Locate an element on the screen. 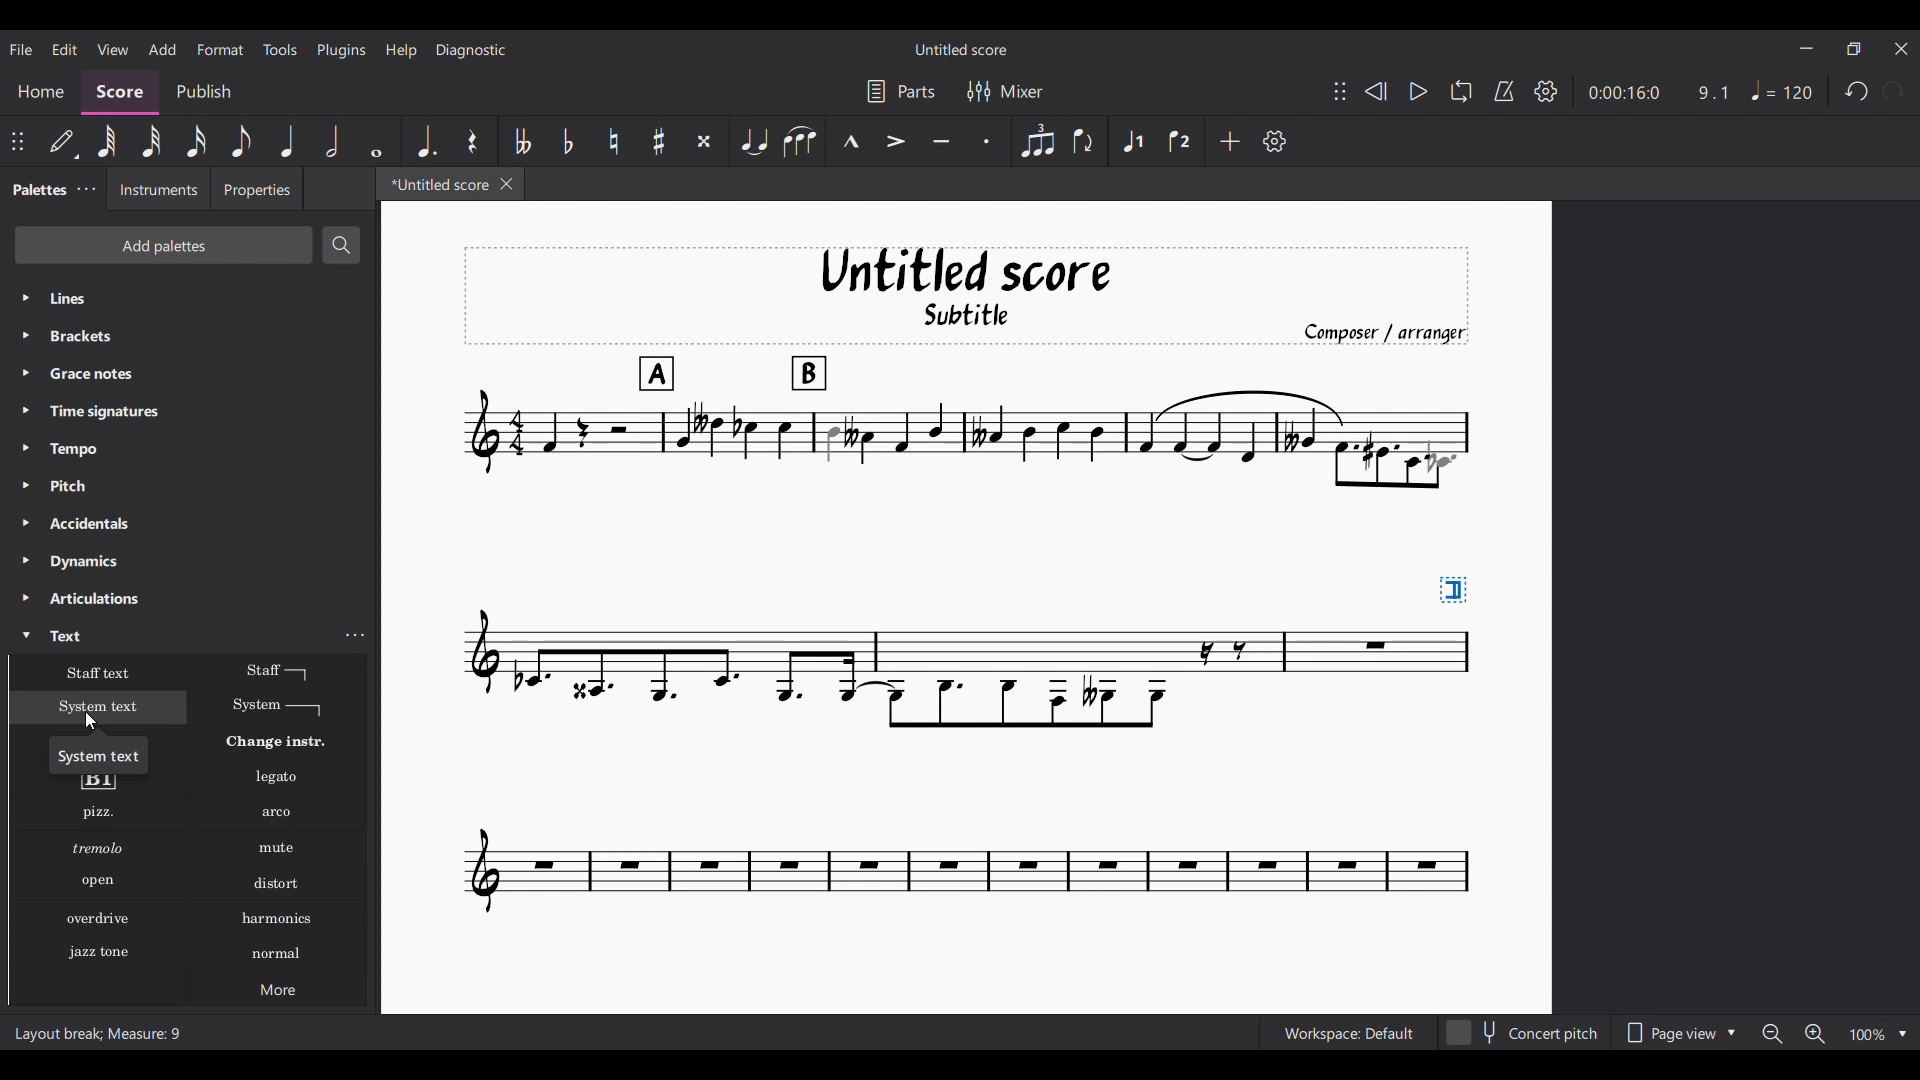 The width and height of the screenshot is (1920, 1080). Tempo is located at coordinates (190, 449).